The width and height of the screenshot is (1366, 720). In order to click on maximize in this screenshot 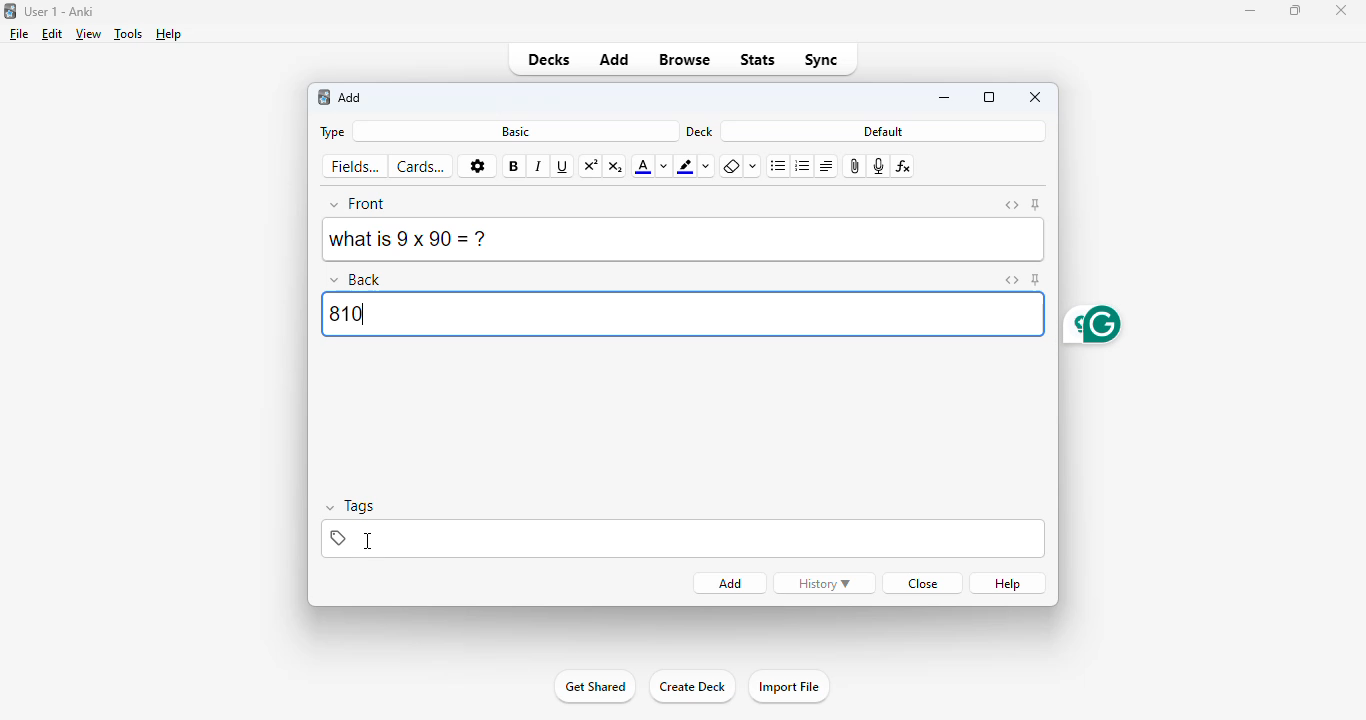, I will do `click(989, 97)`.